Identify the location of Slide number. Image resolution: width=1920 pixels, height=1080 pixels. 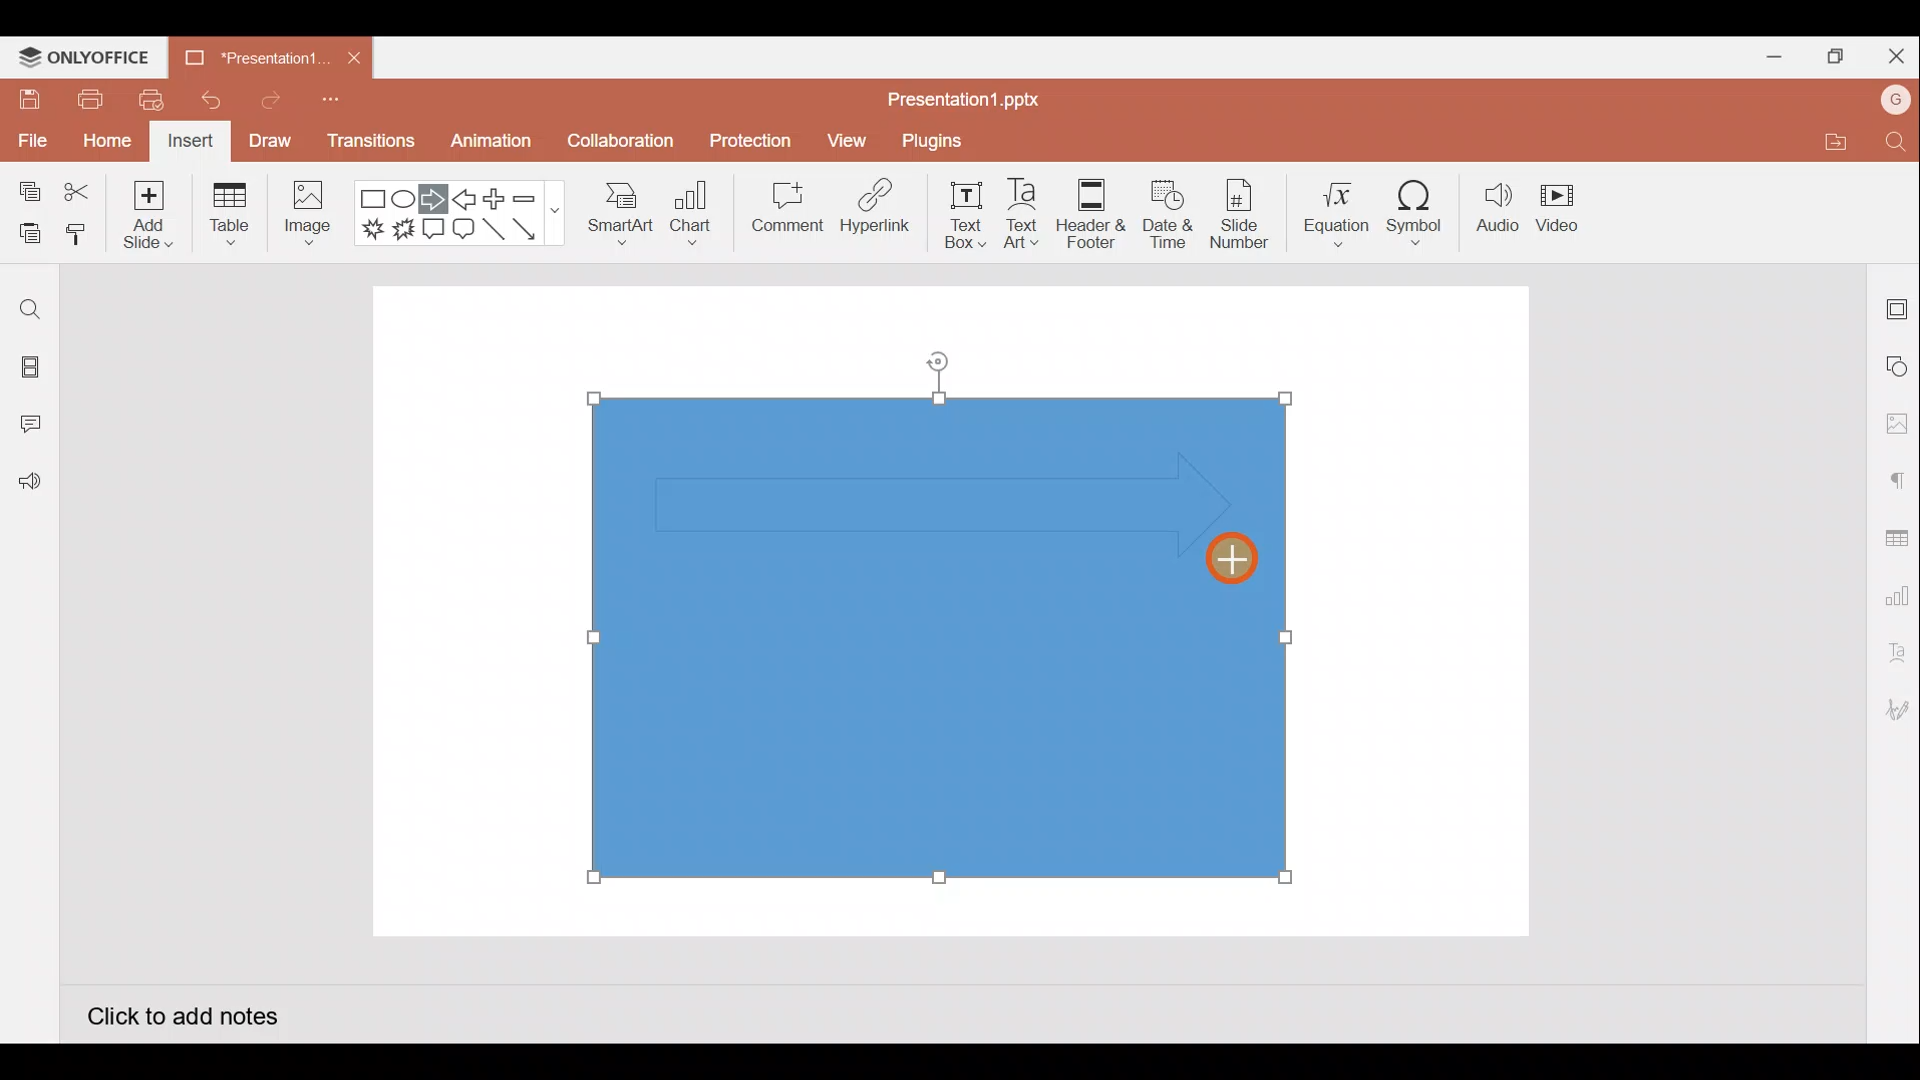
(1238, 214).